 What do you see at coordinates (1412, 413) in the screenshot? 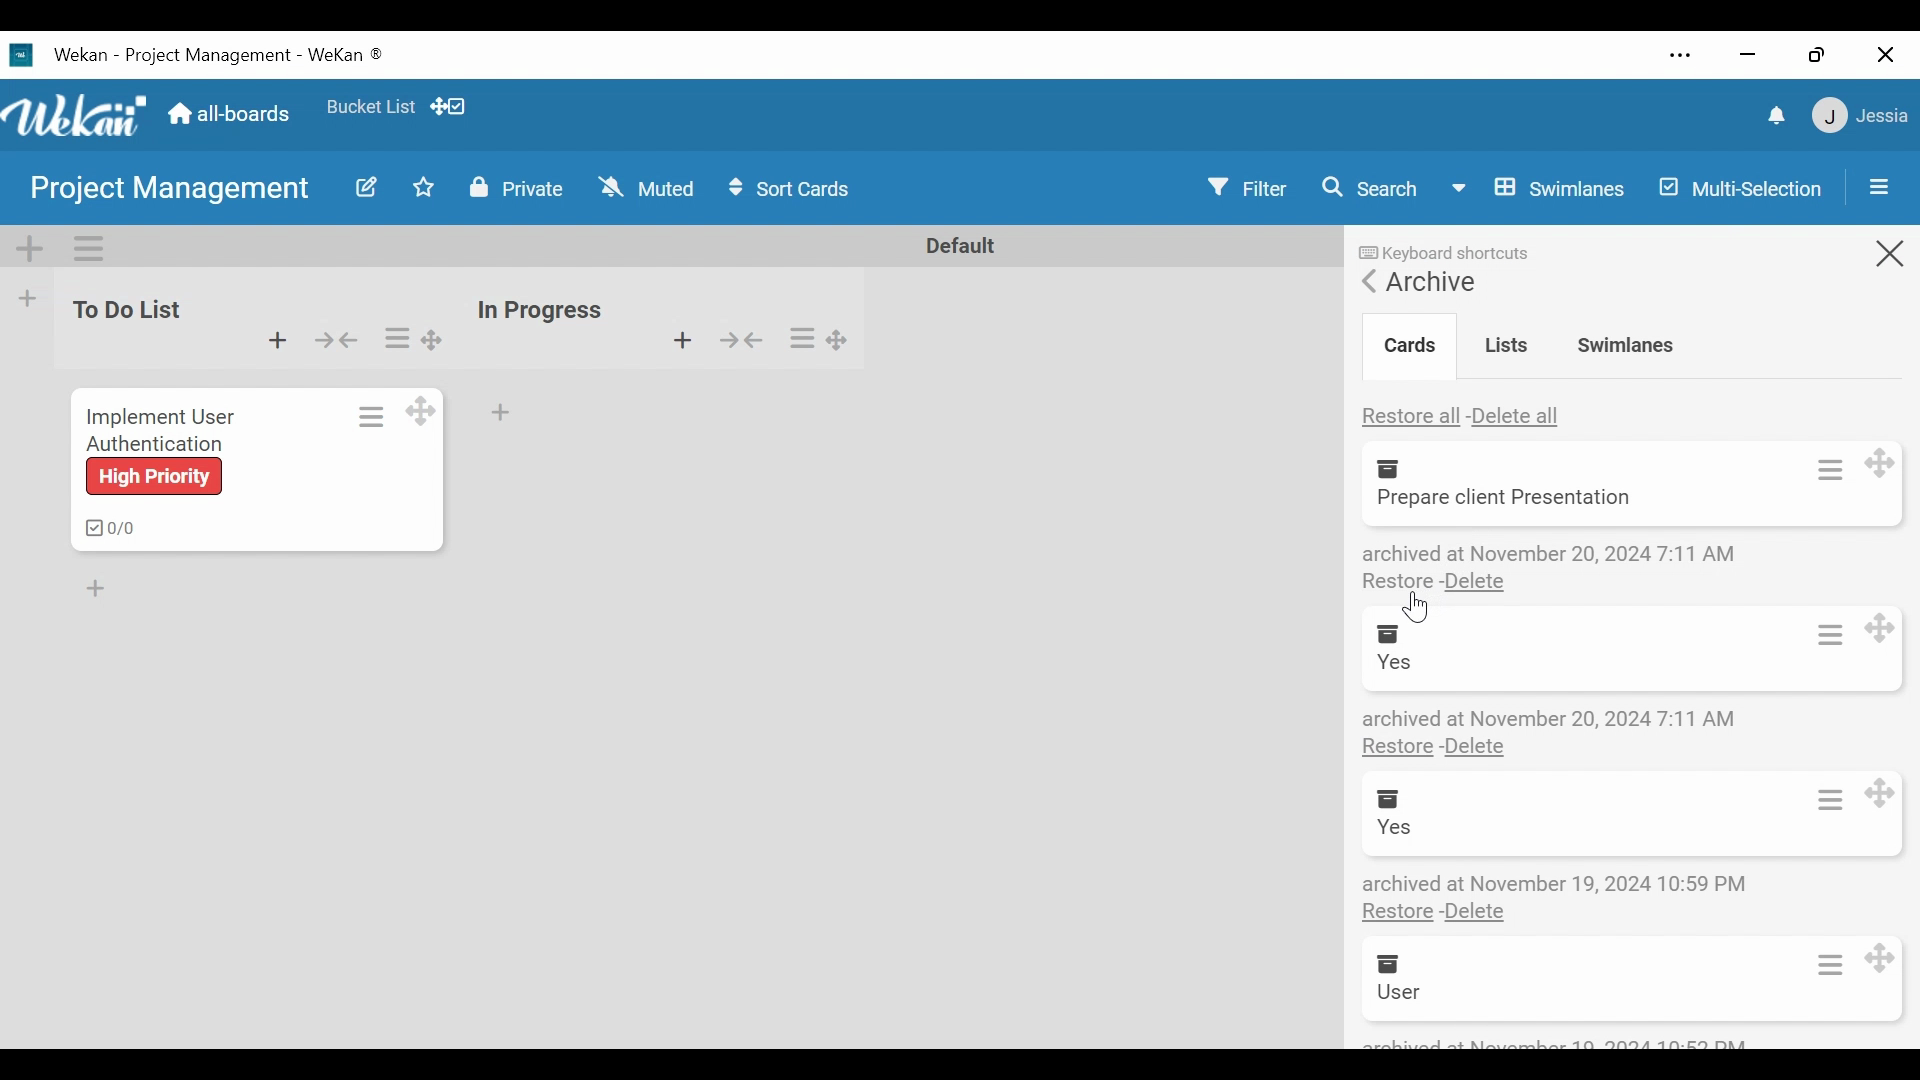
I see `Restore all` at bounding box center [1412, 413].